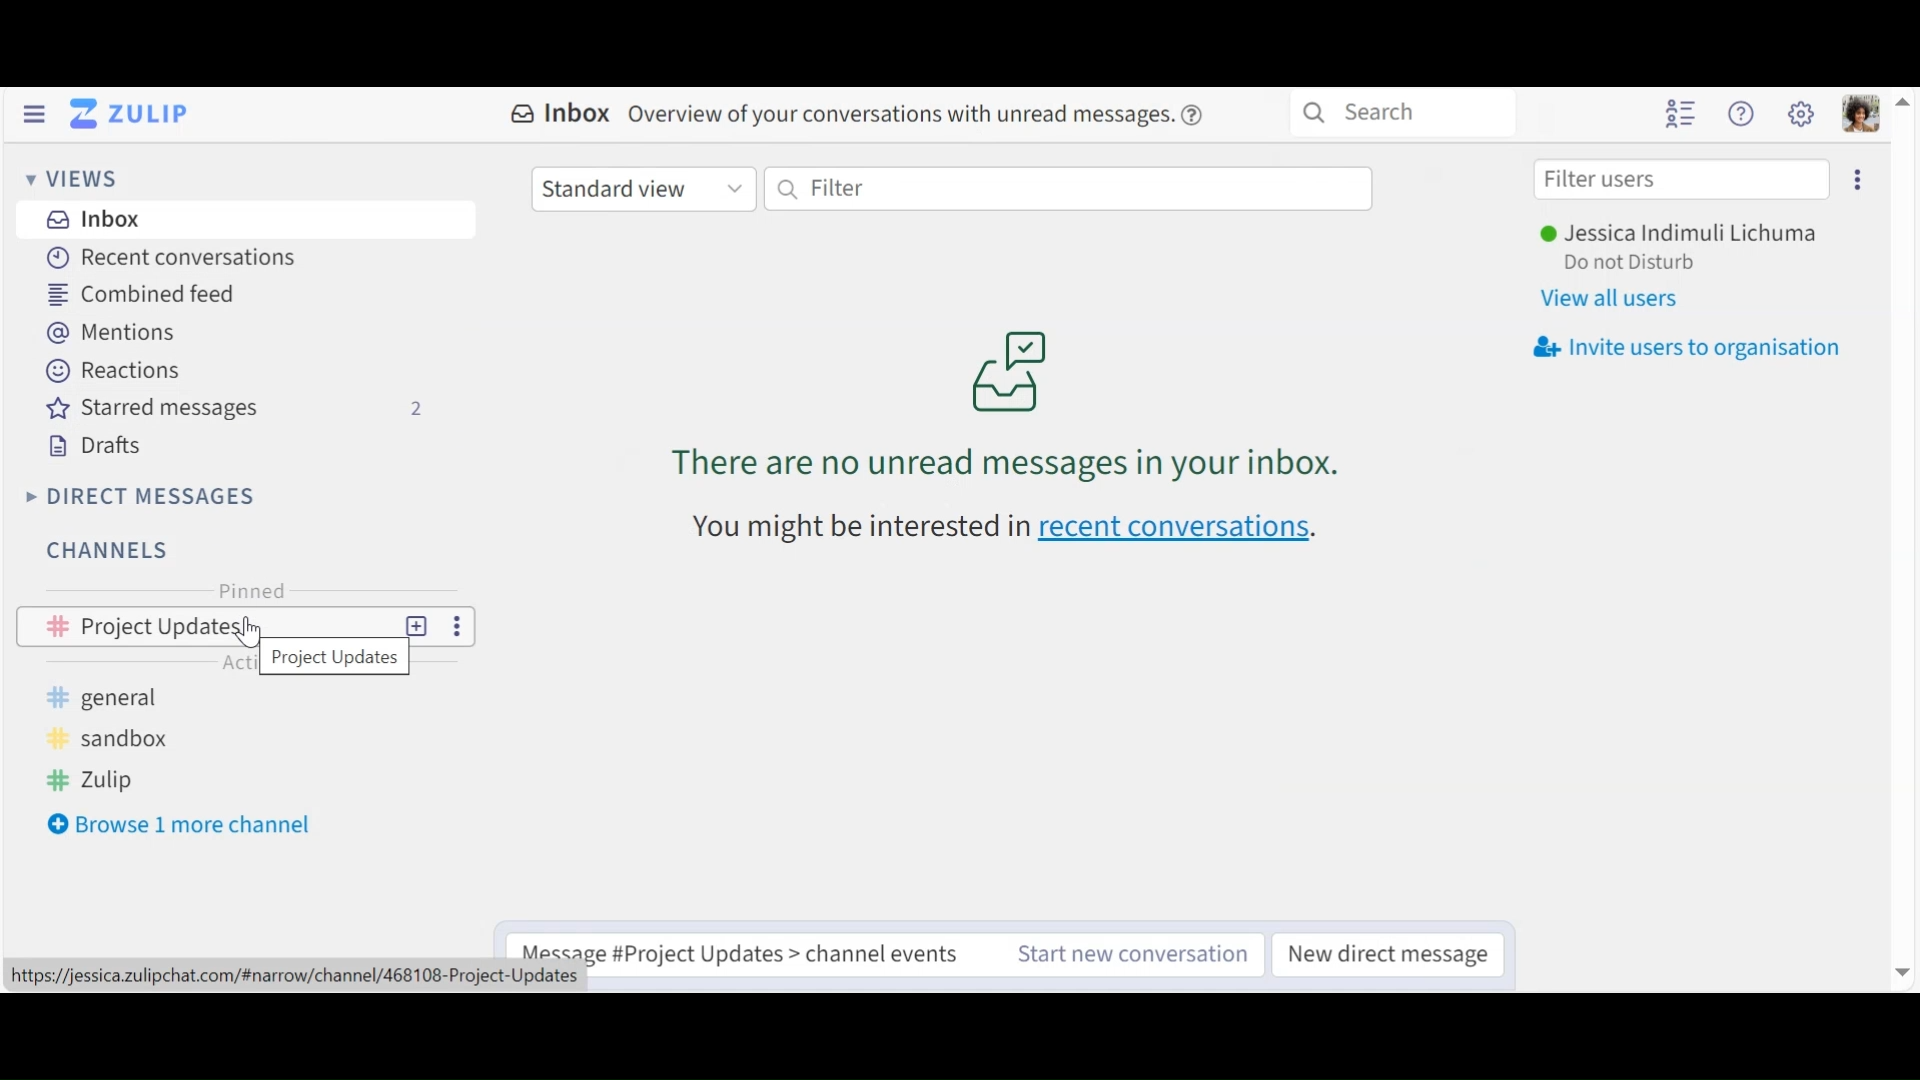 The image size is (1920, 1080). I want to click on Hide Left Sidebar, so click(35, 113).